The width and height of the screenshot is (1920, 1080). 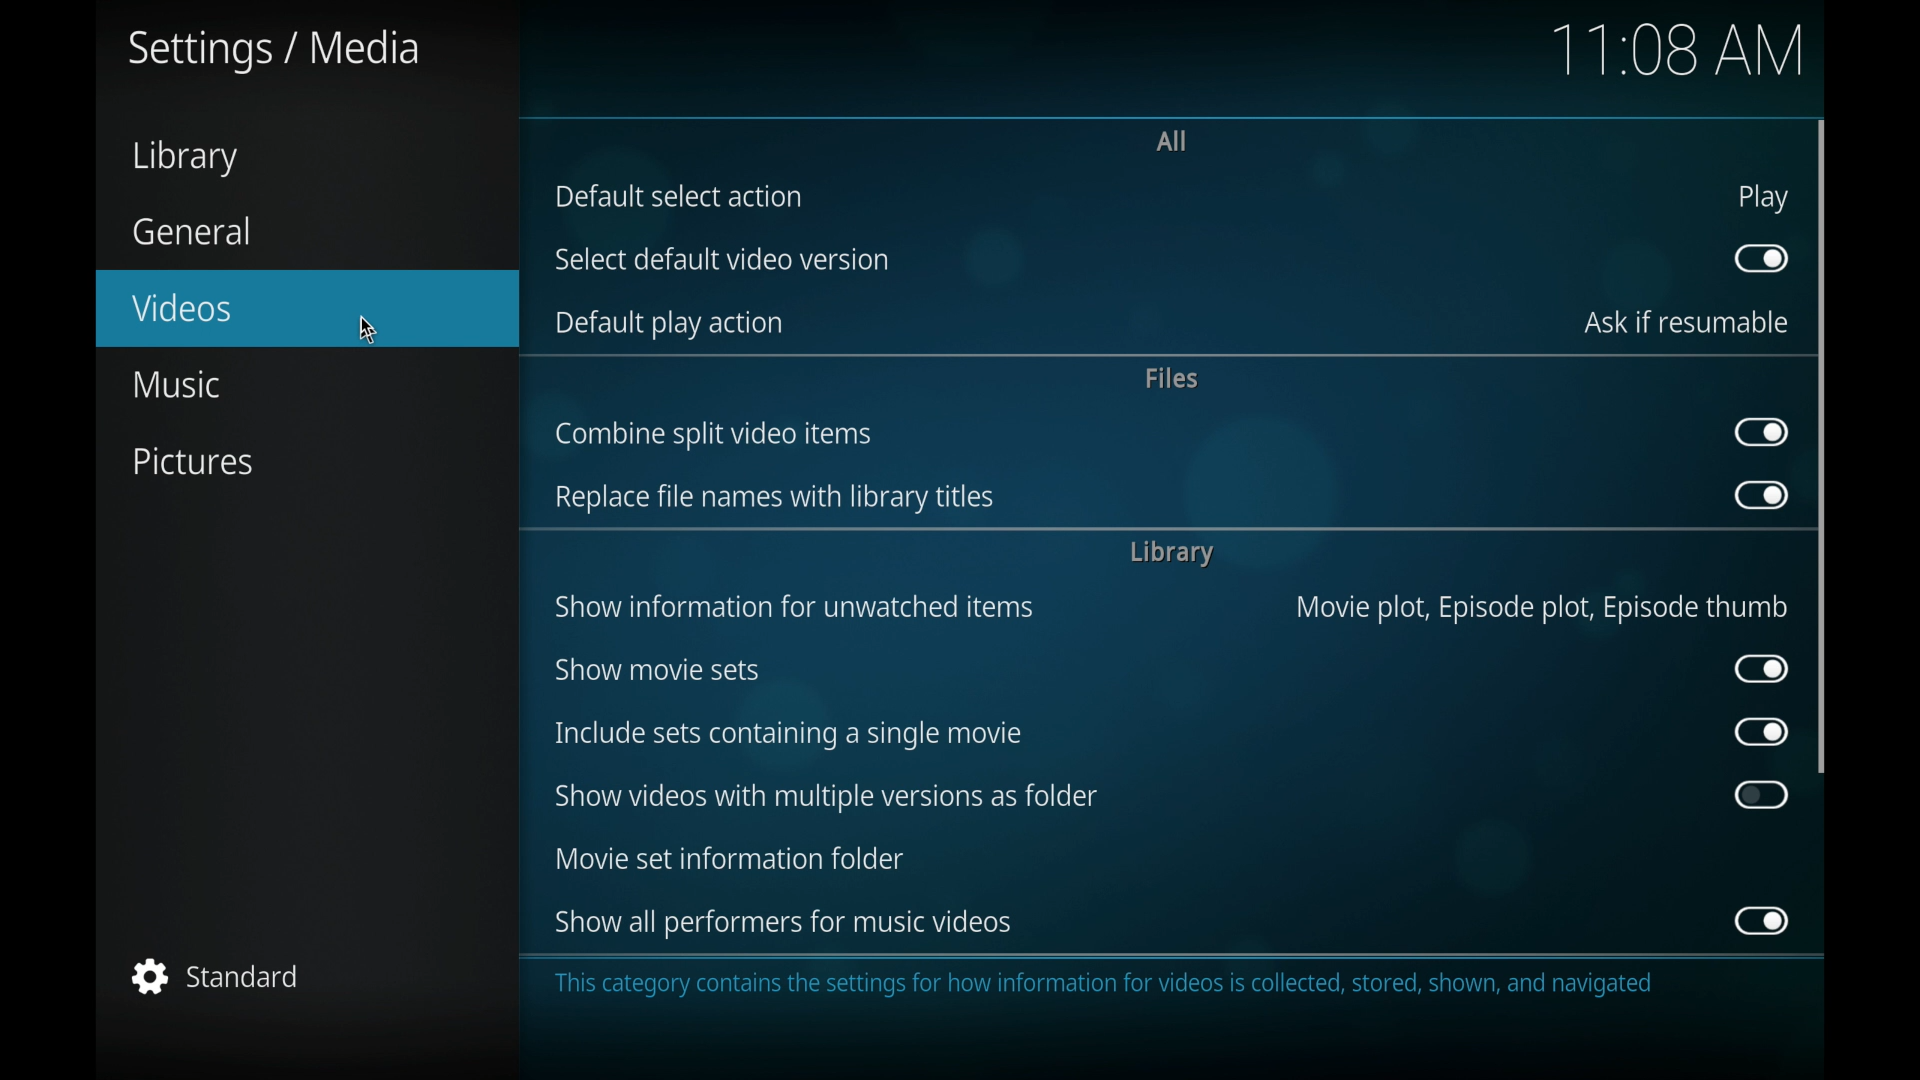 I want to click on show movie sets, so click(x=660, y=670).